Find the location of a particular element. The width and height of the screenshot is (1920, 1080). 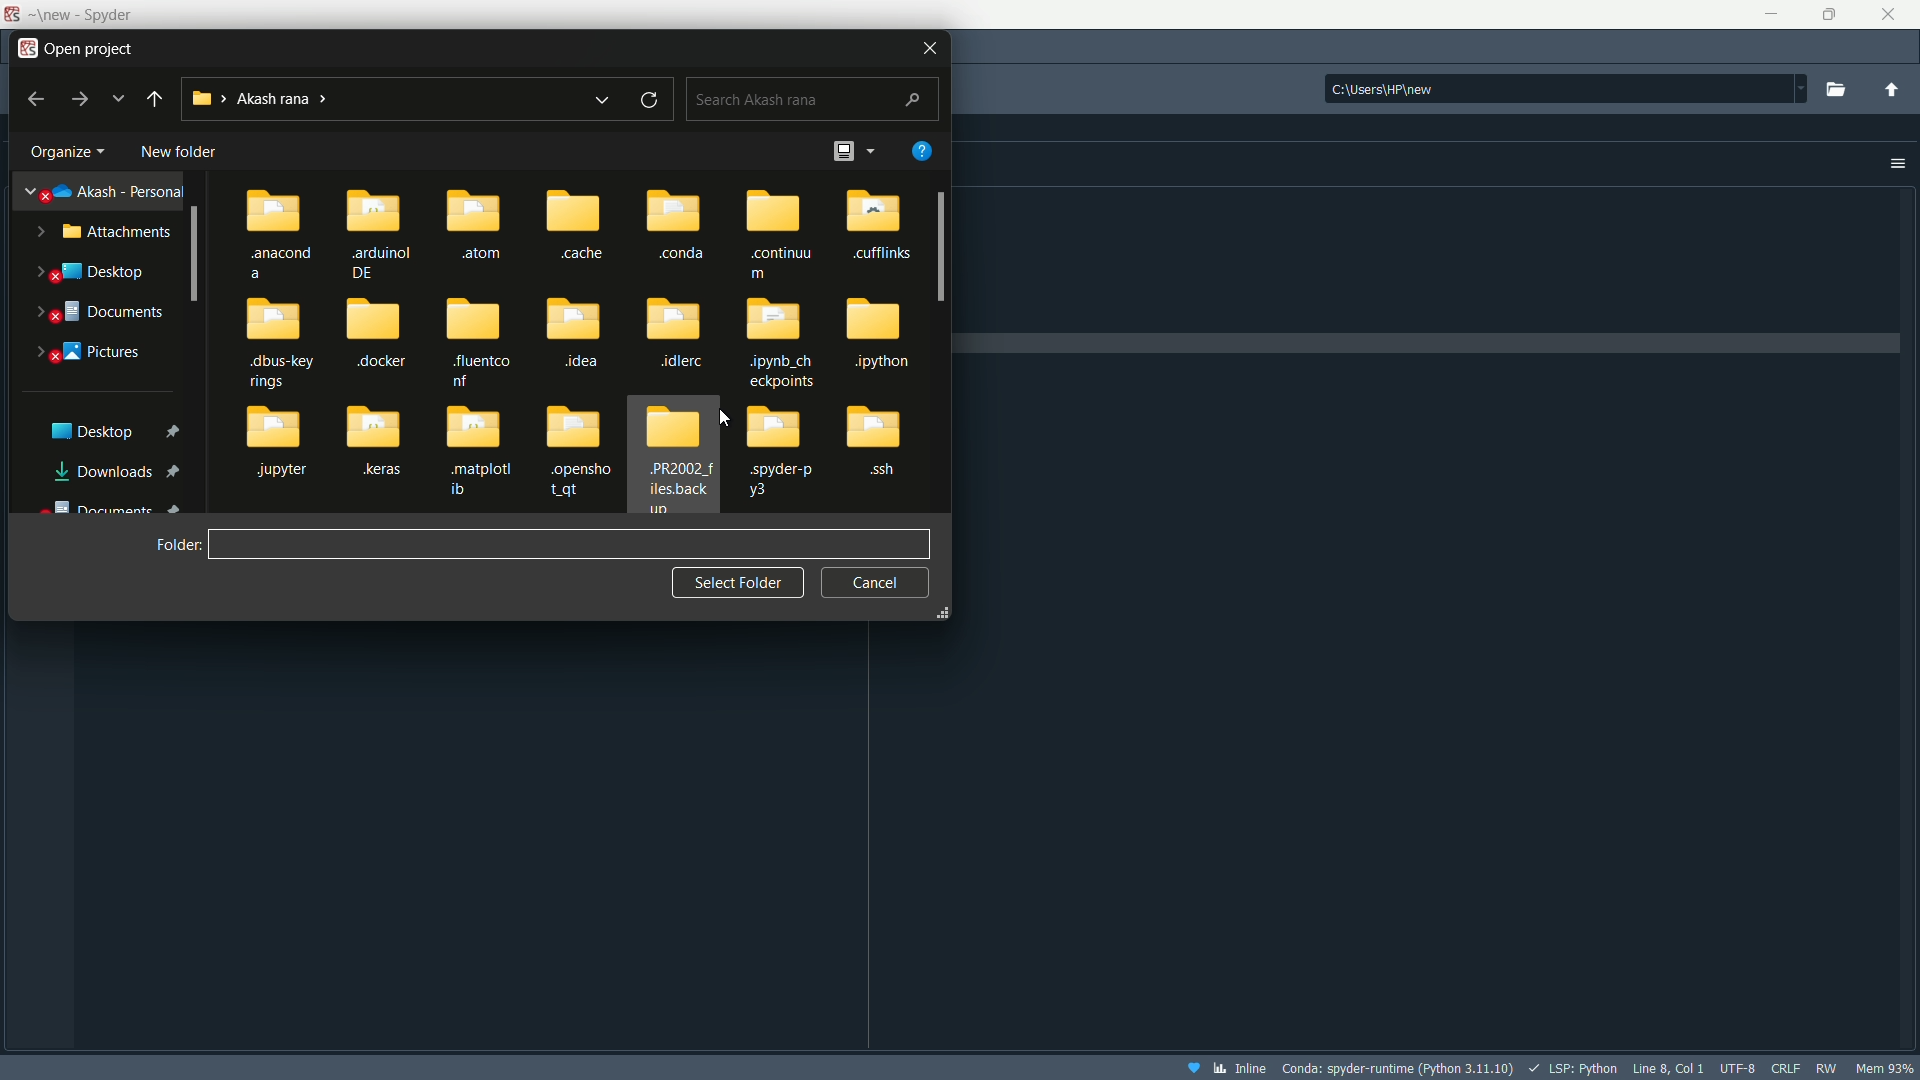

help is located at coordinates (922, 150).